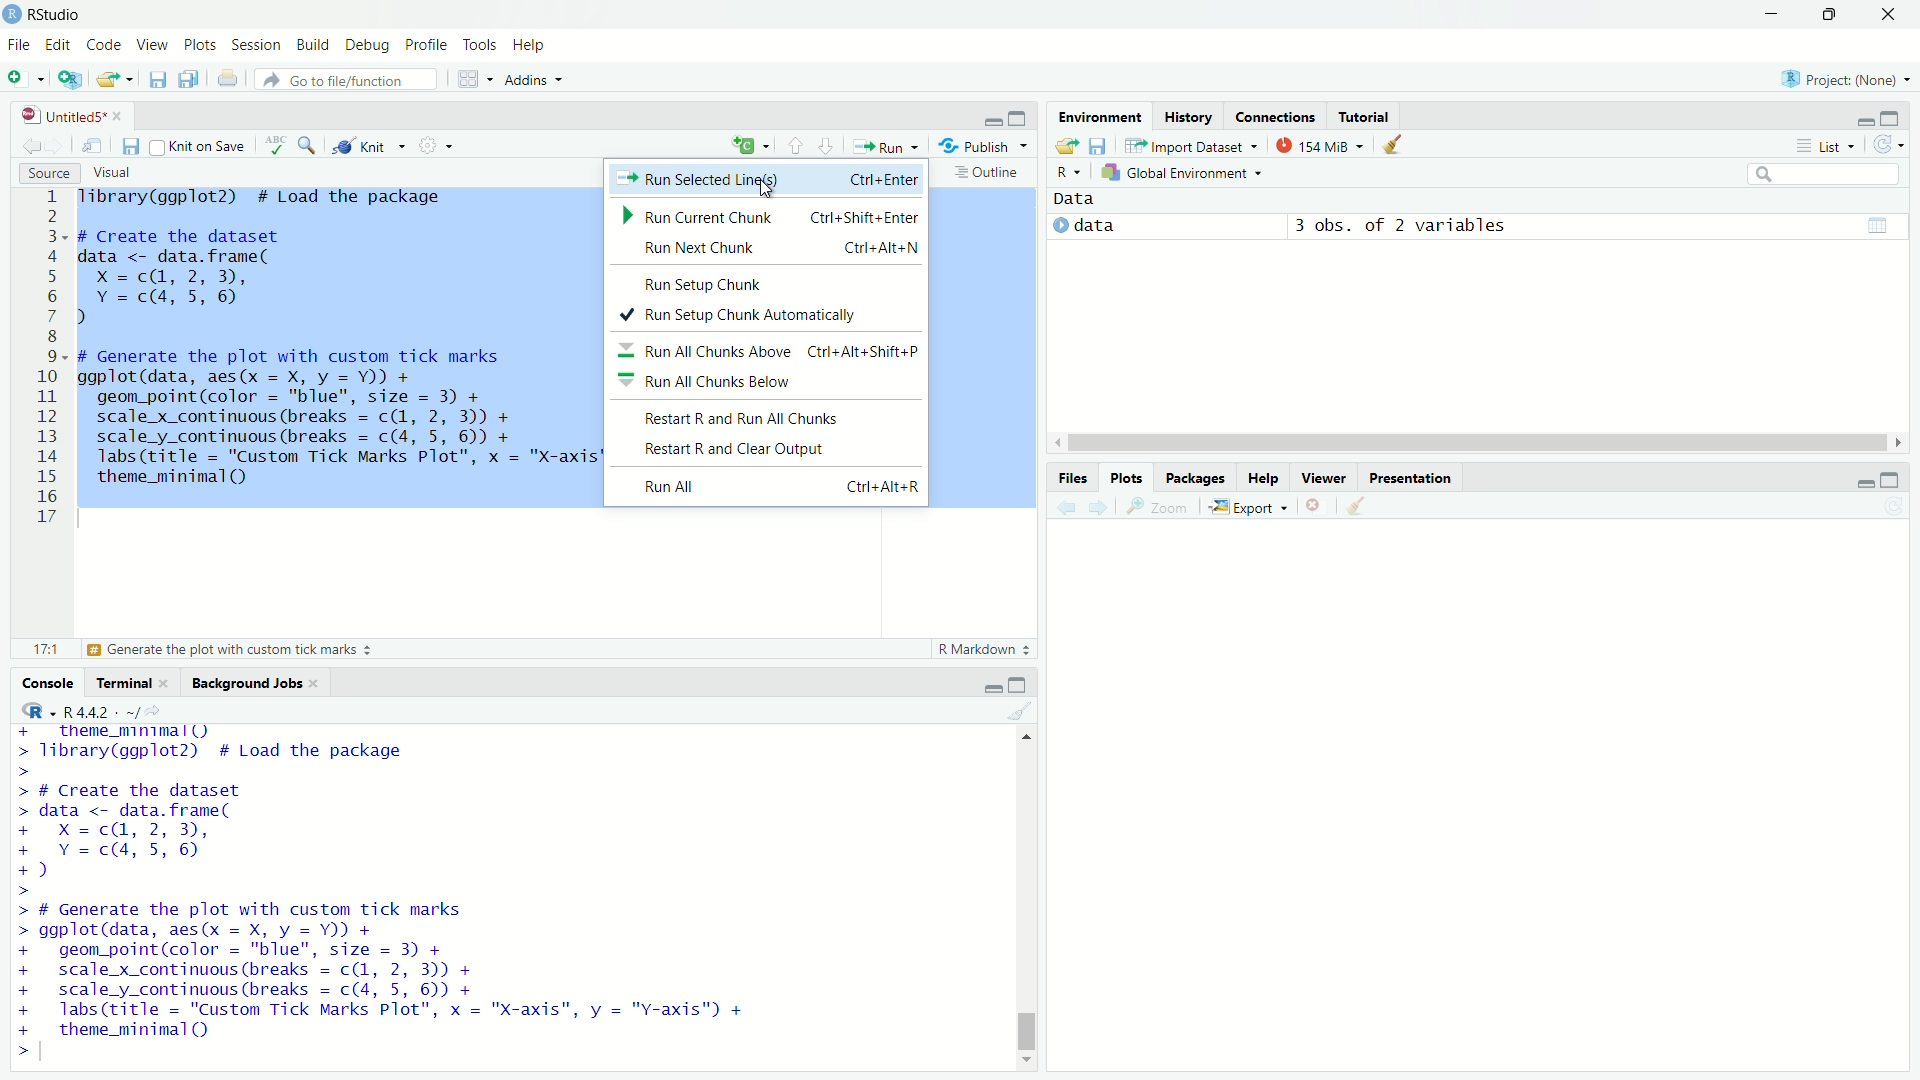 The height and width of the screenshot is (1080, 1920). I want to click on prompt cursor, so click(16, 1053).